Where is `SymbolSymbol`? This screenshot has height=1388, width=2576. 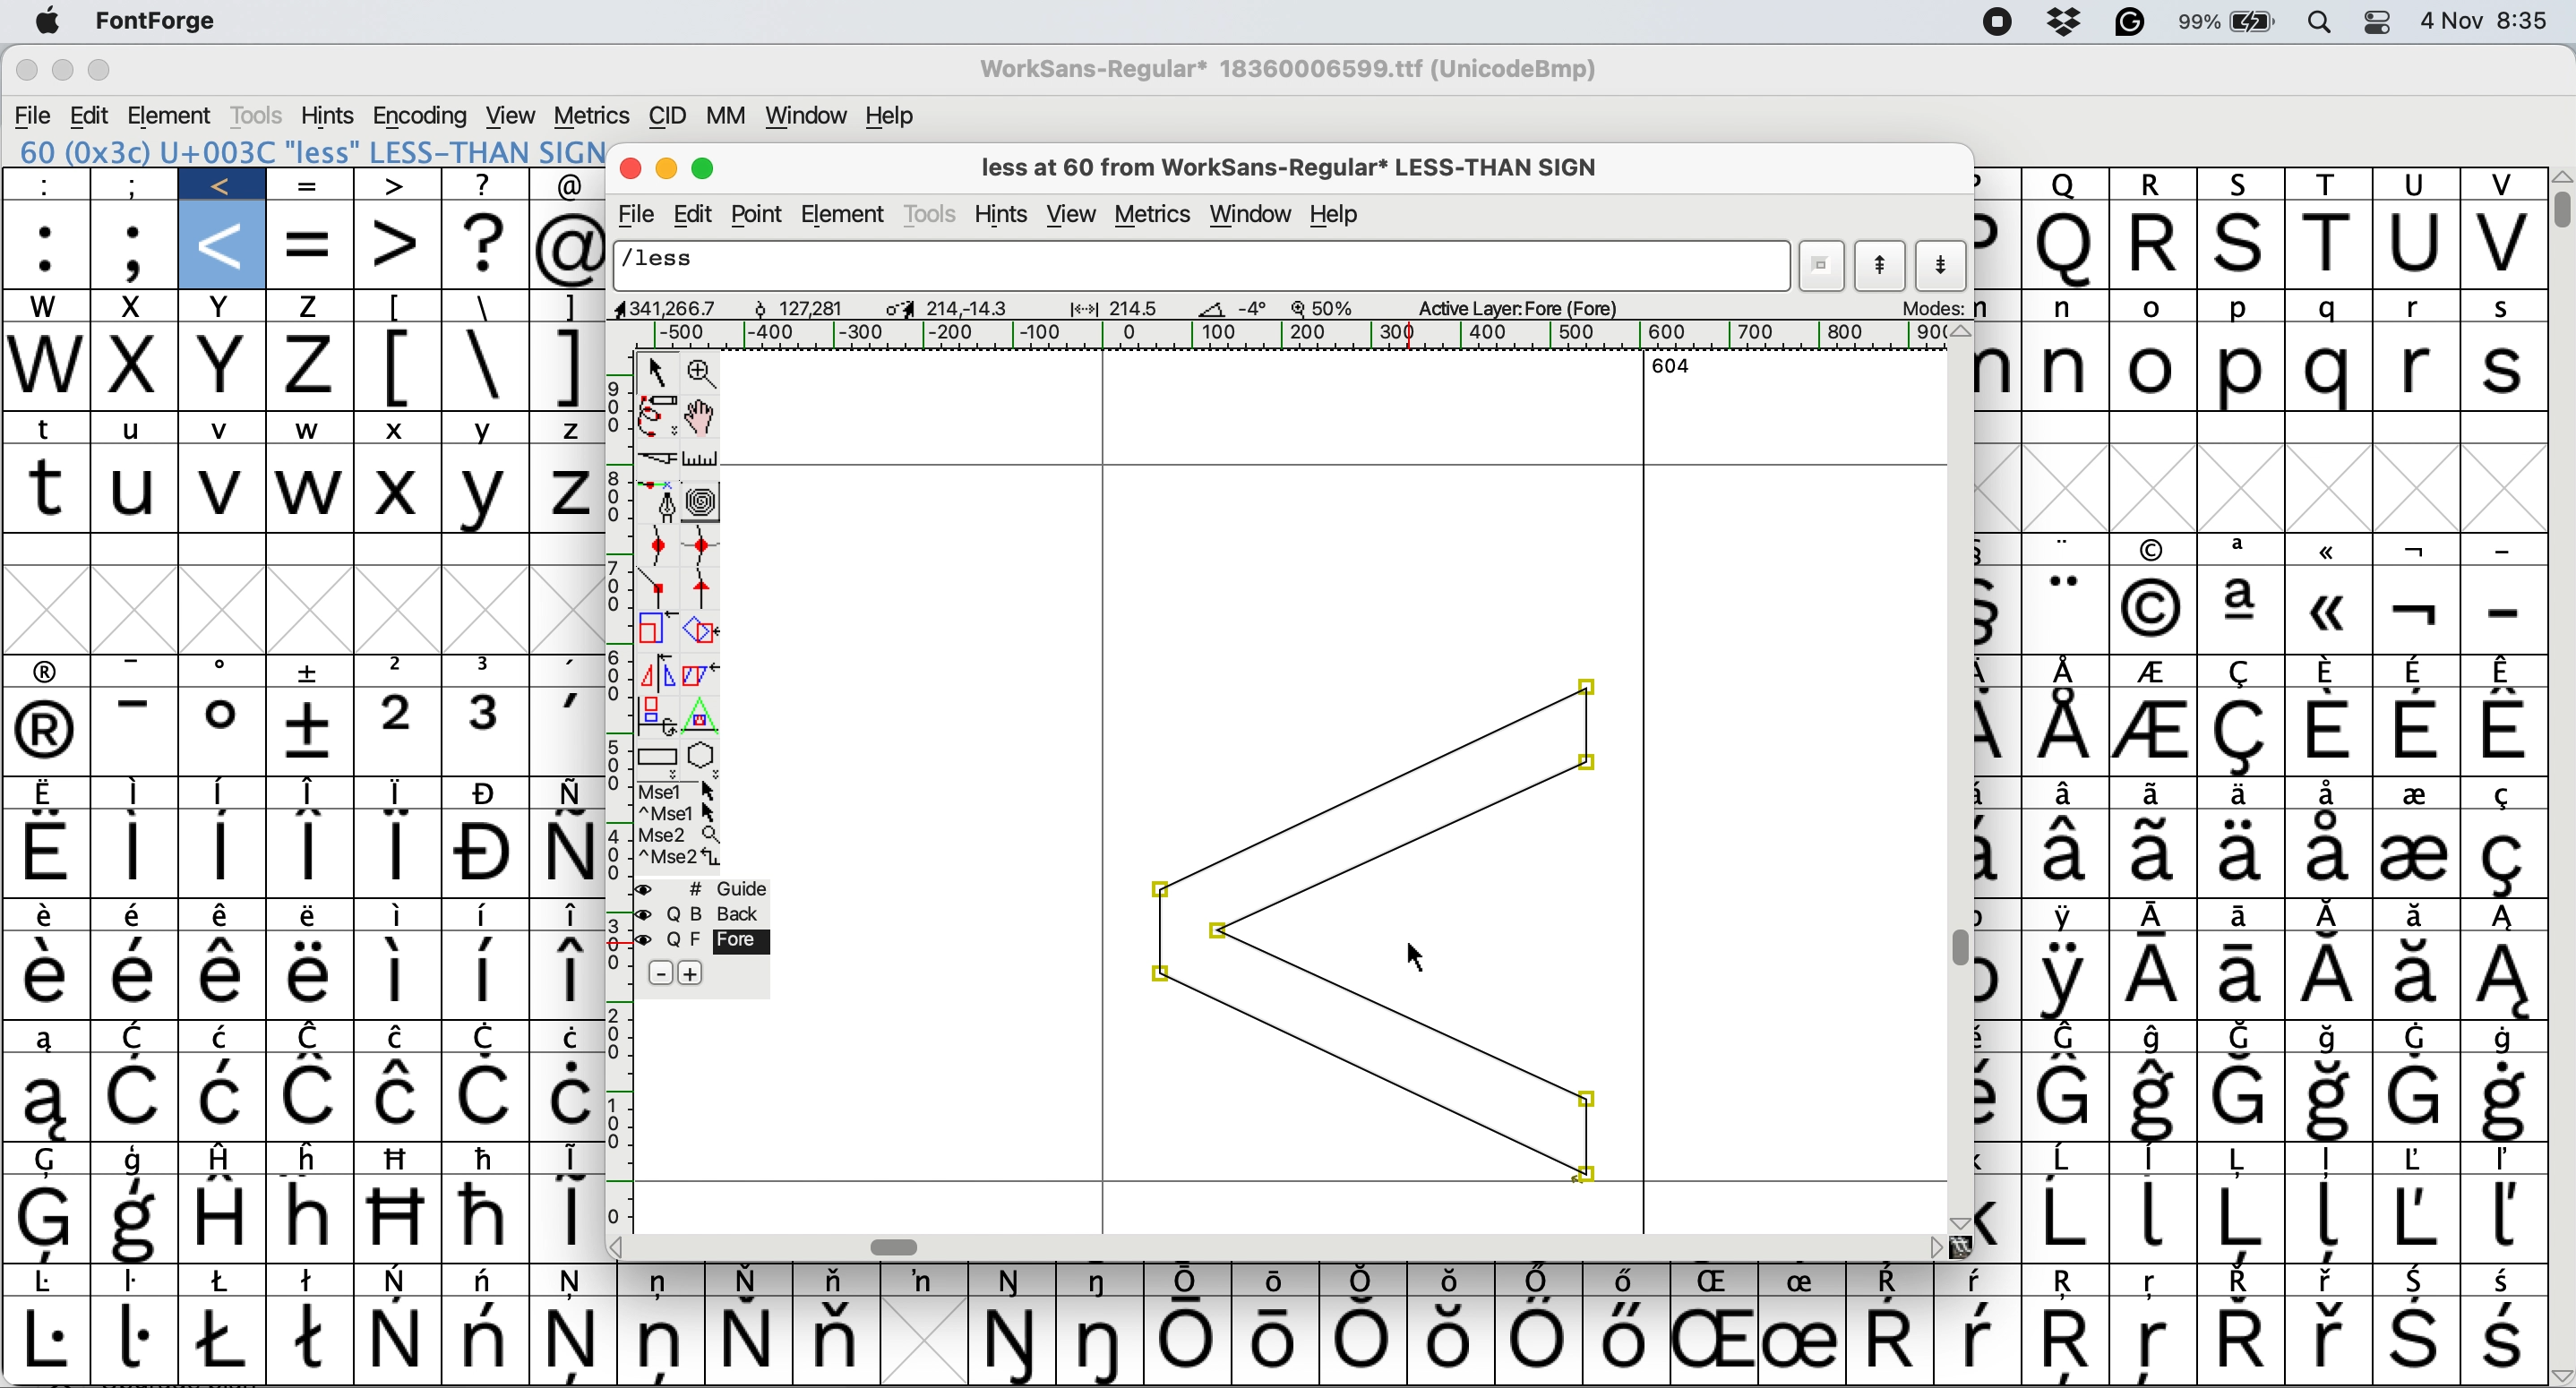
SymbolSymbol is located at coordinates (2330, 1099).